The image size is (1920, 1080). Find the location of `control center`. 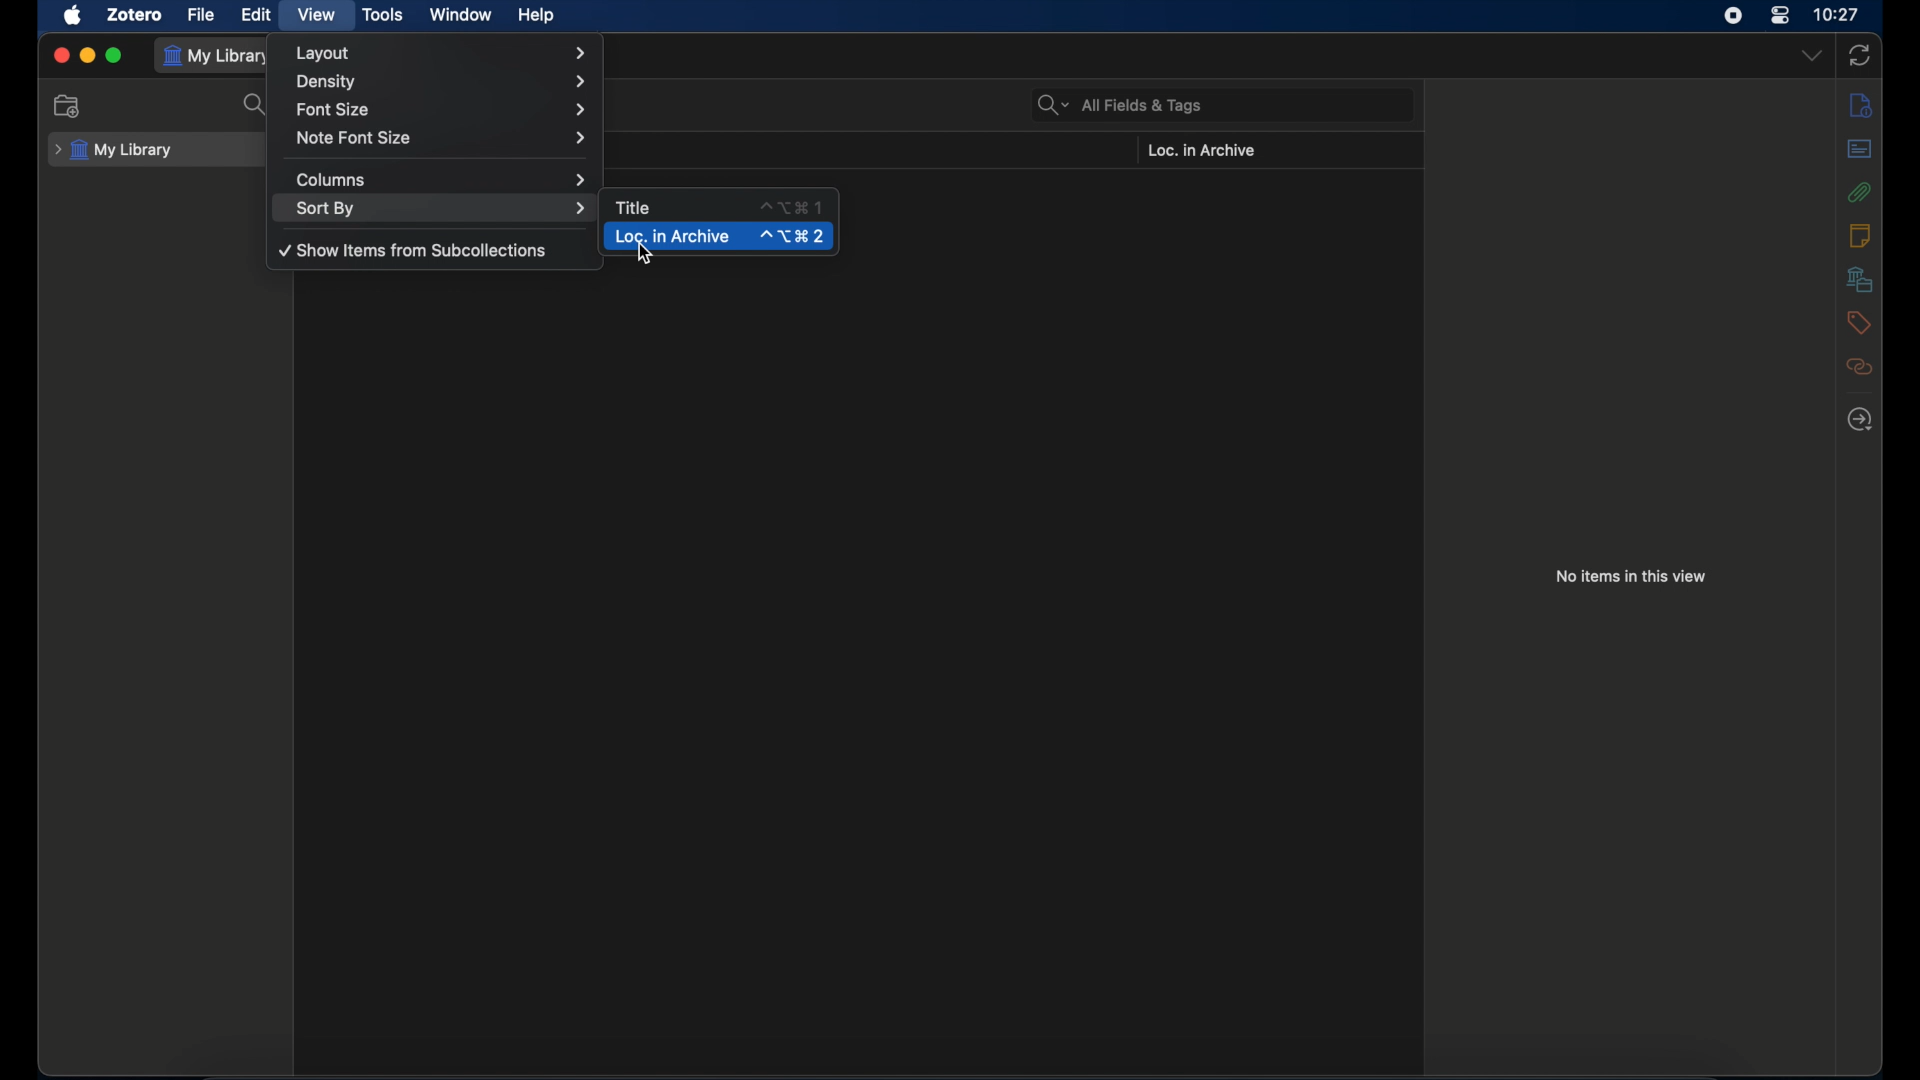

control center is located at coordinates (1780, 16).